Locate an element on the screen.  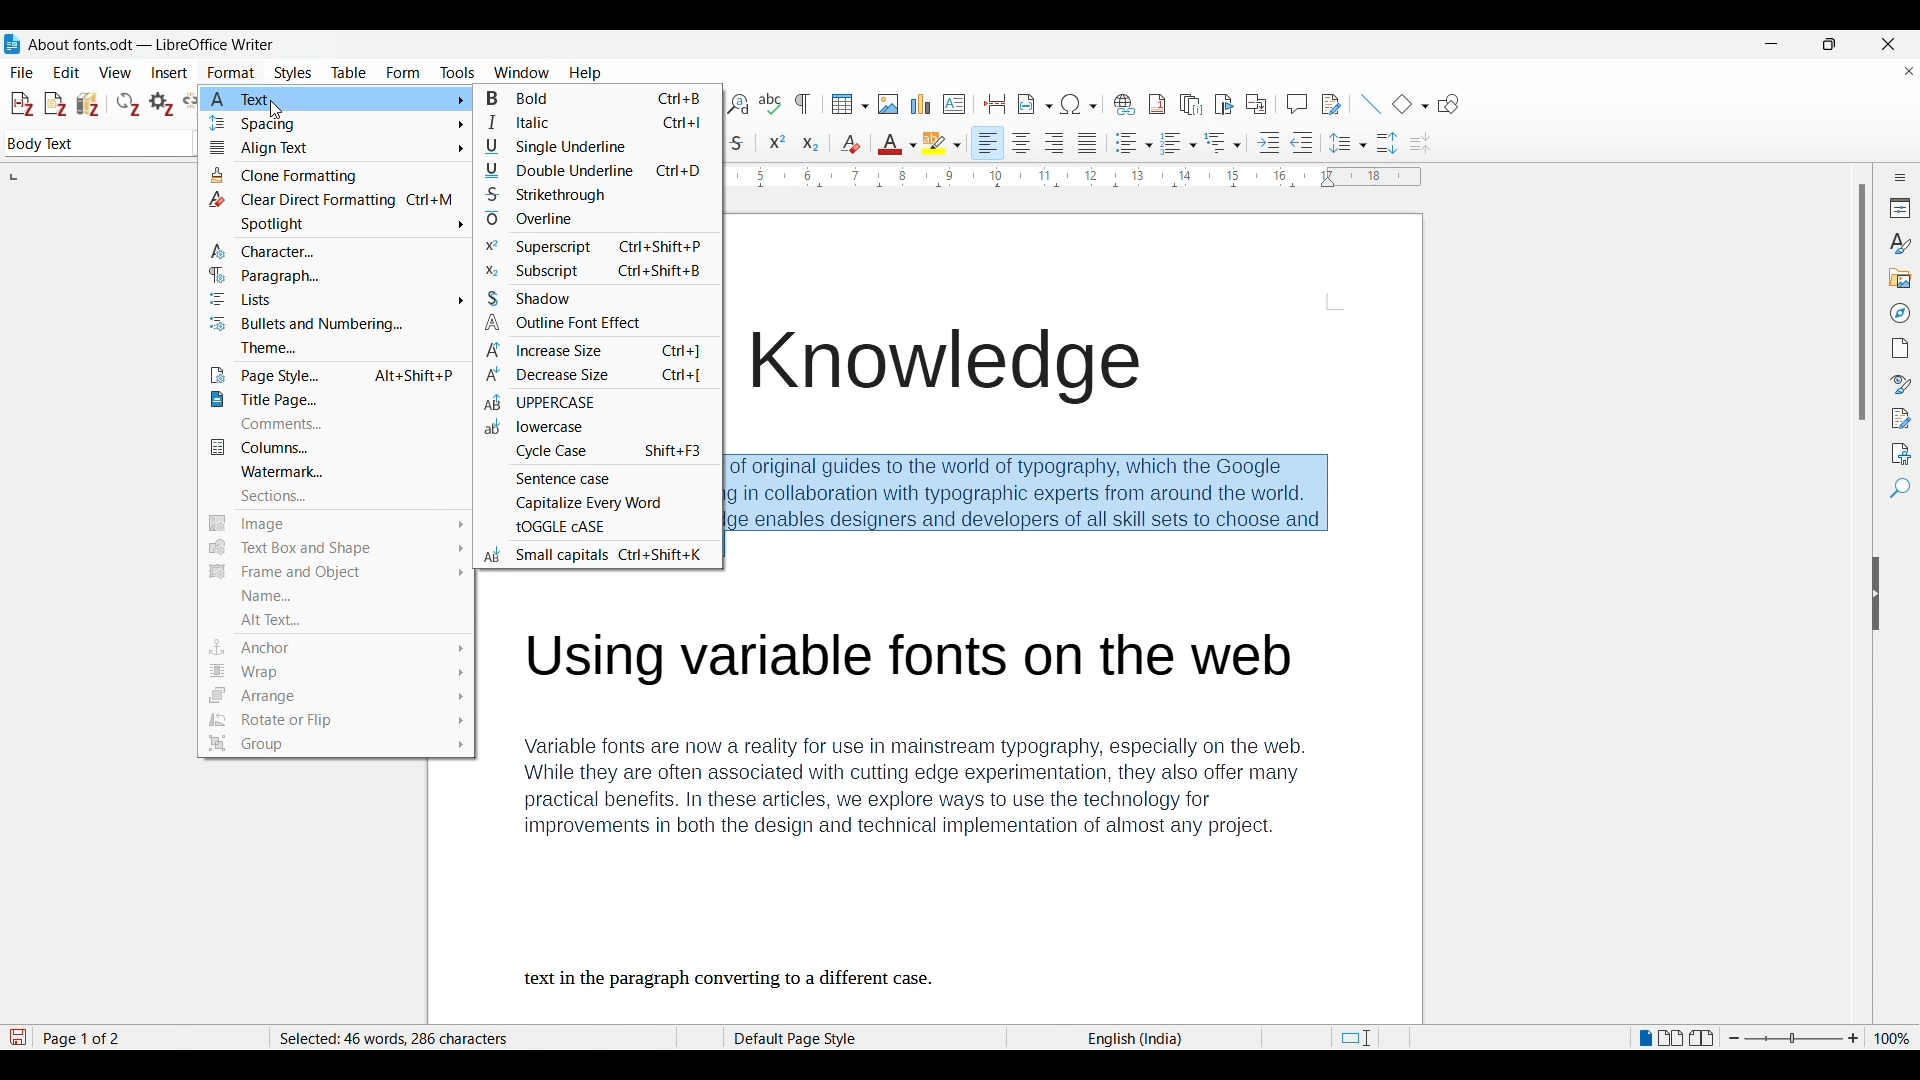
Show track changes functions is located at coordinates (1331, 104).